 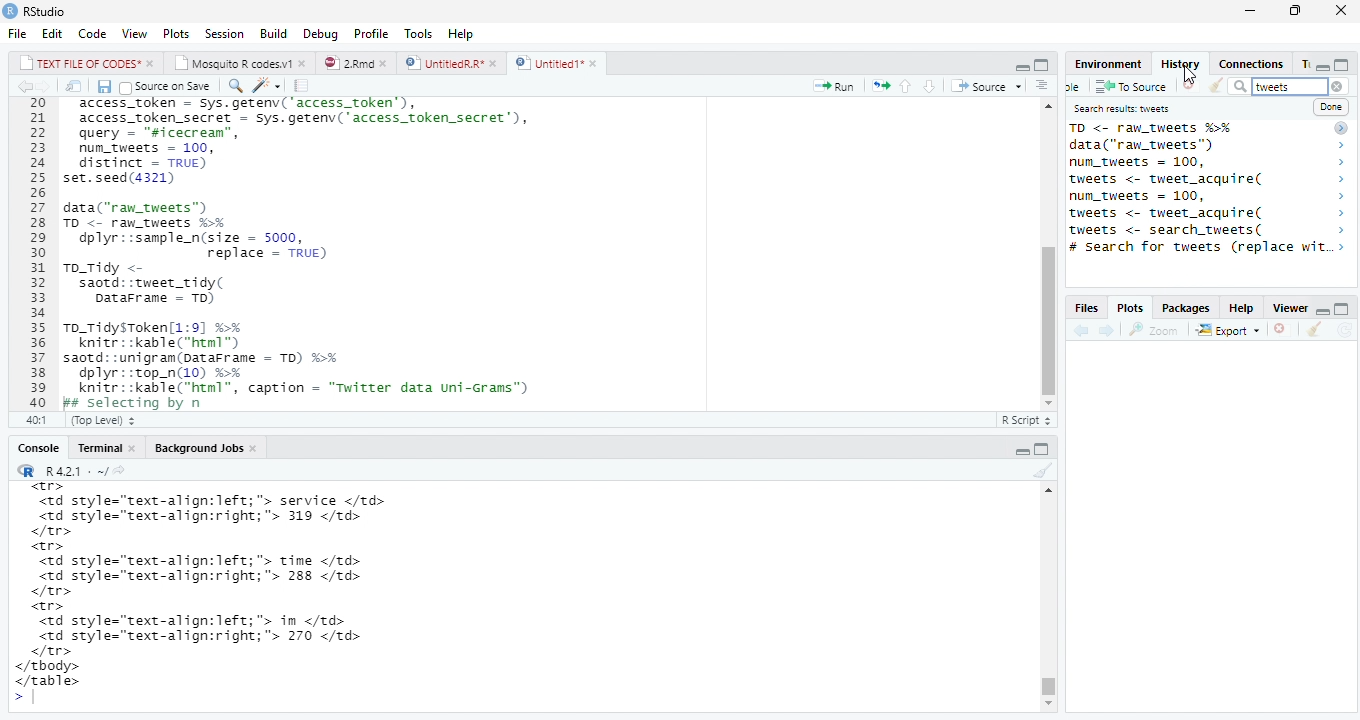 I want to click on Tools, so click(x=416, y=32).